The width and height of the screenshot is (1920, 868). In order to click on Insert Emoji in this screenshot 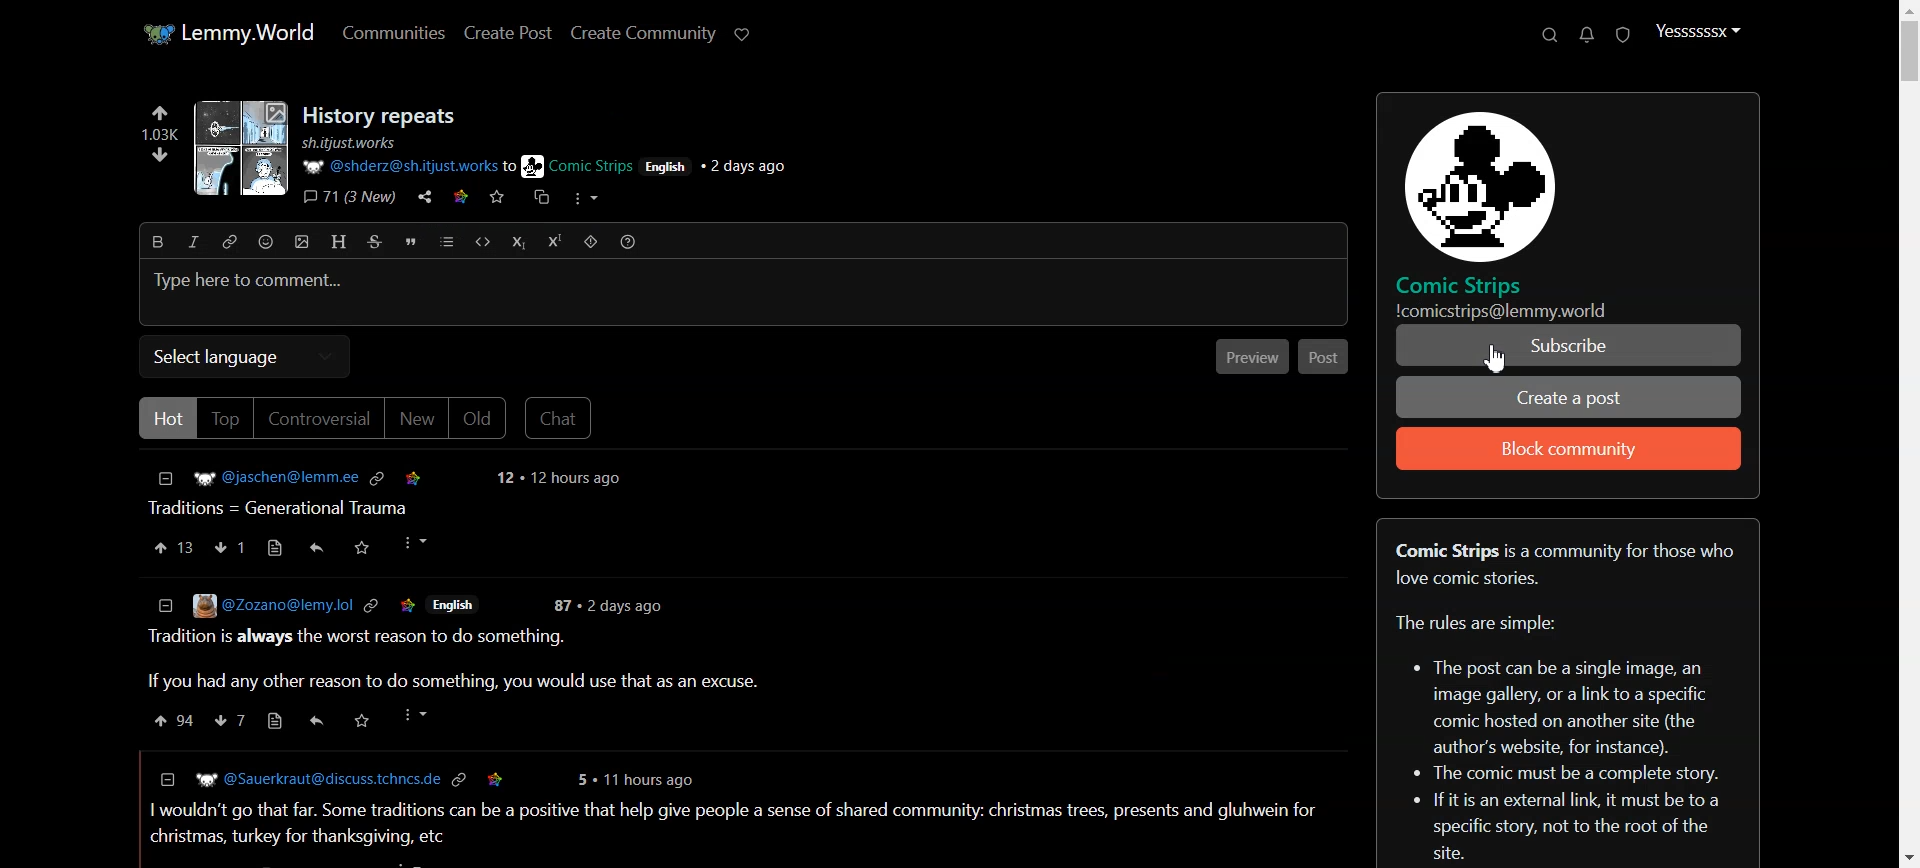, I will do `click(266, 242)`.